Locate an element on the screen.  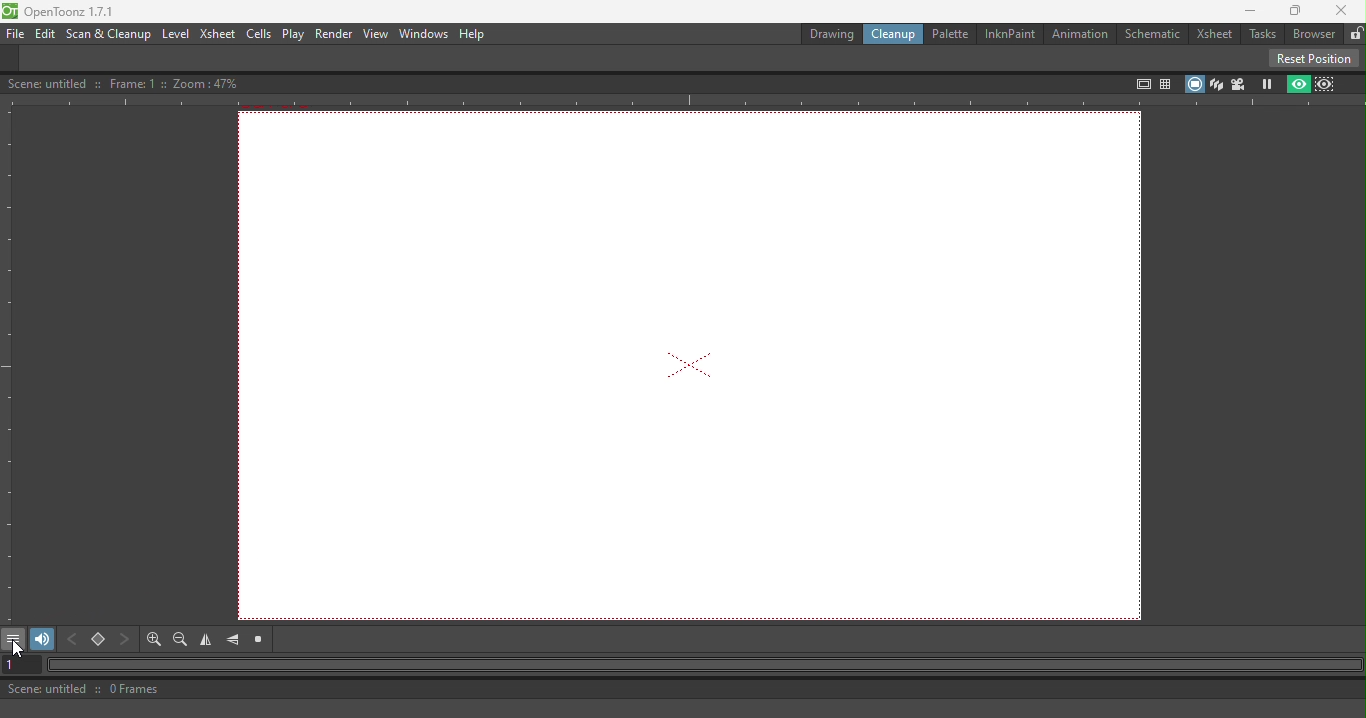
openloonz1.7.1 is located at coordinates (75, 12).